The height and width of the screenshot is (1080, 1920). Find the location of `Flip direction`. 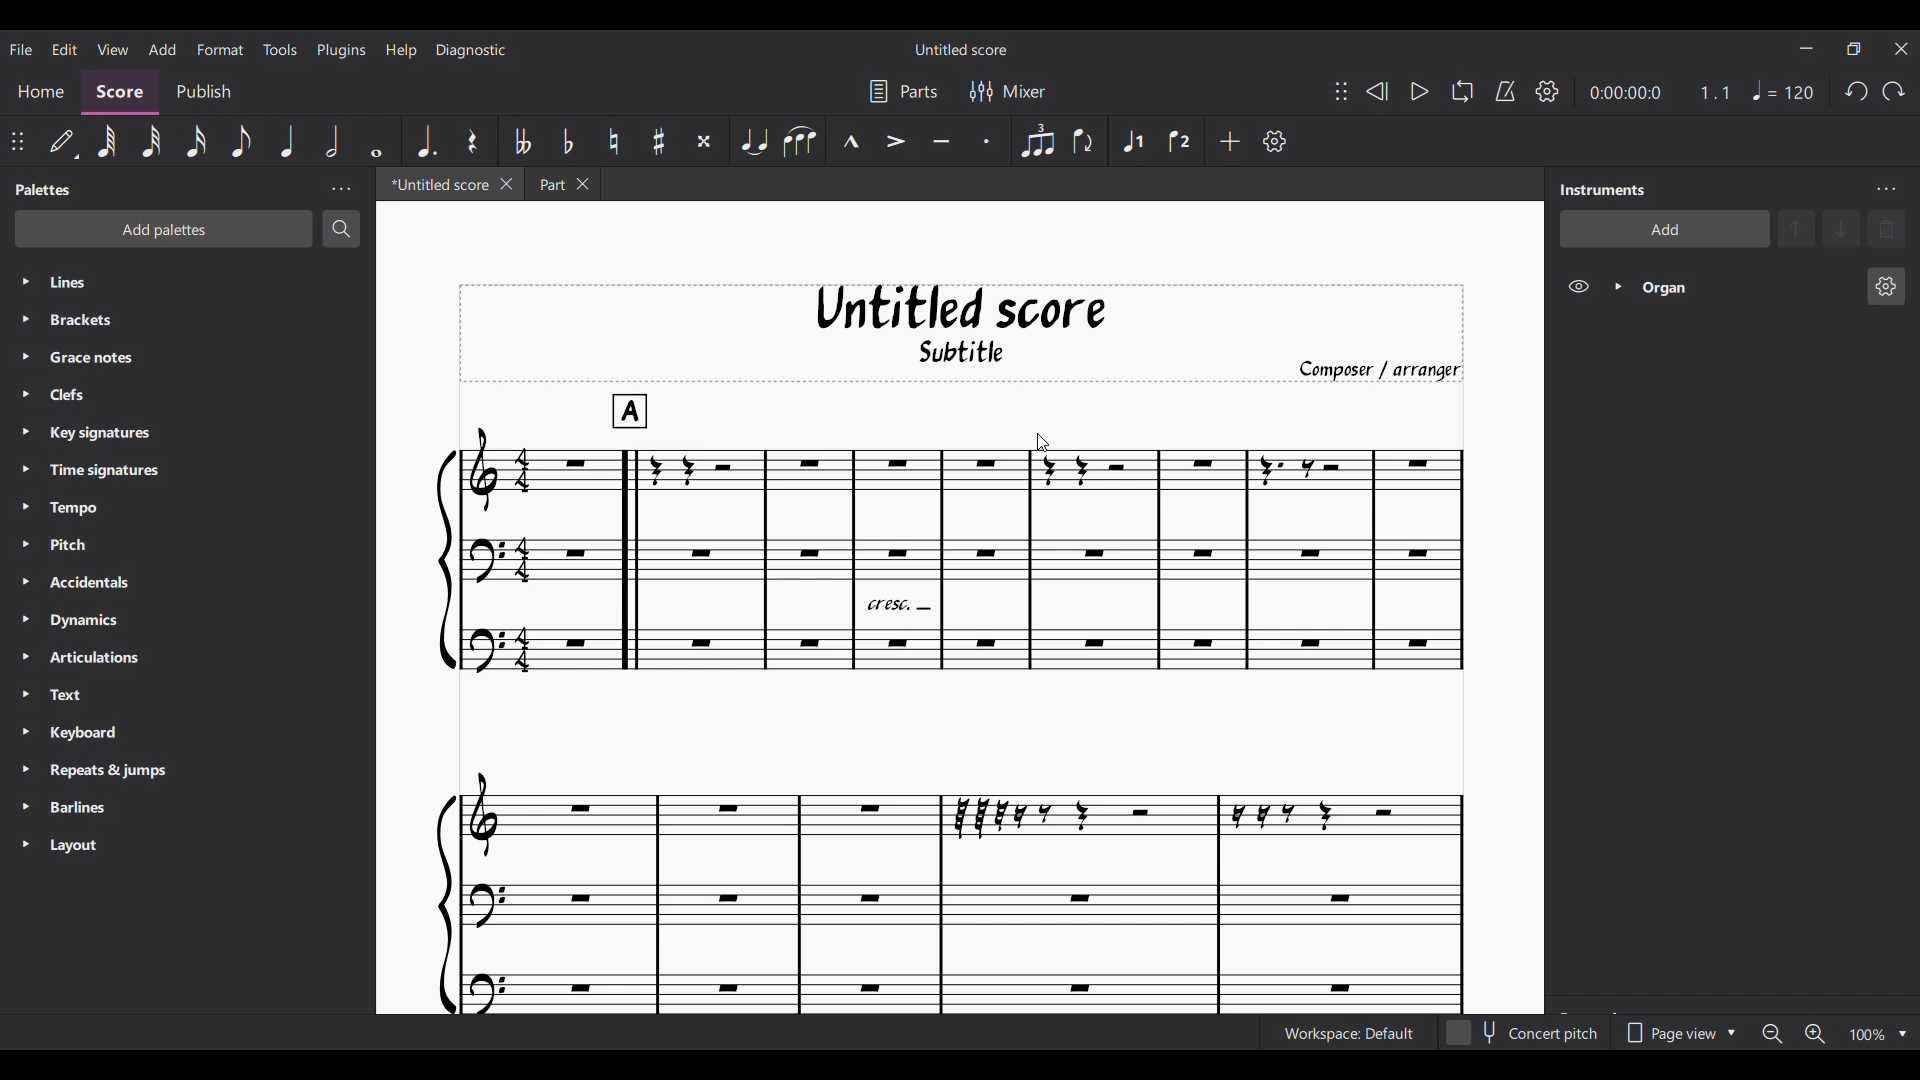

Flip direction is located at coordinates (1083, 142).